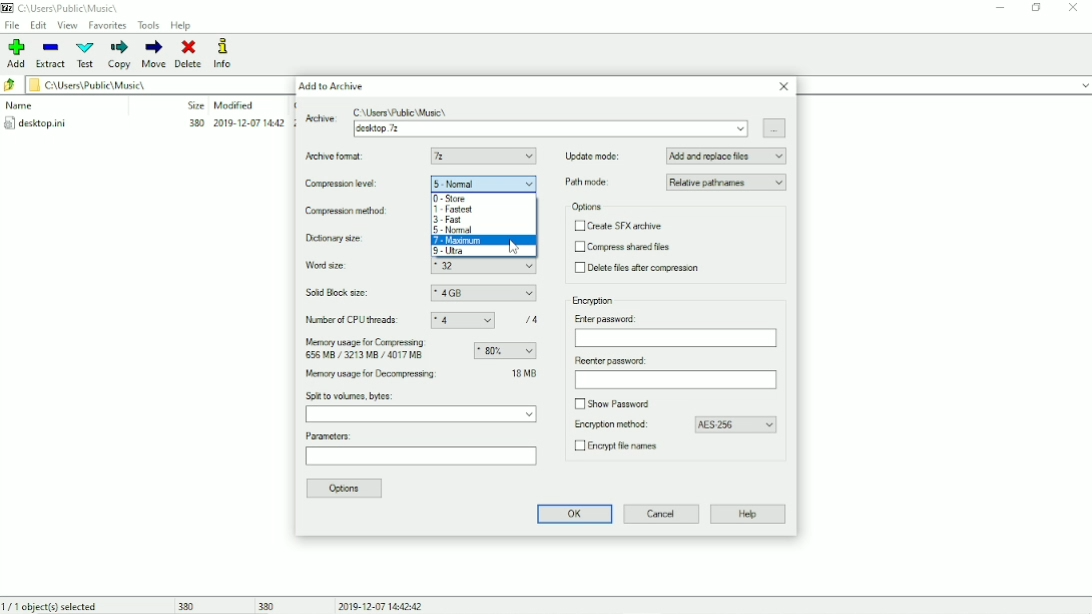  Describe the element at coordinates (39, 25) in the screenshot. I see `Edit` at that location.